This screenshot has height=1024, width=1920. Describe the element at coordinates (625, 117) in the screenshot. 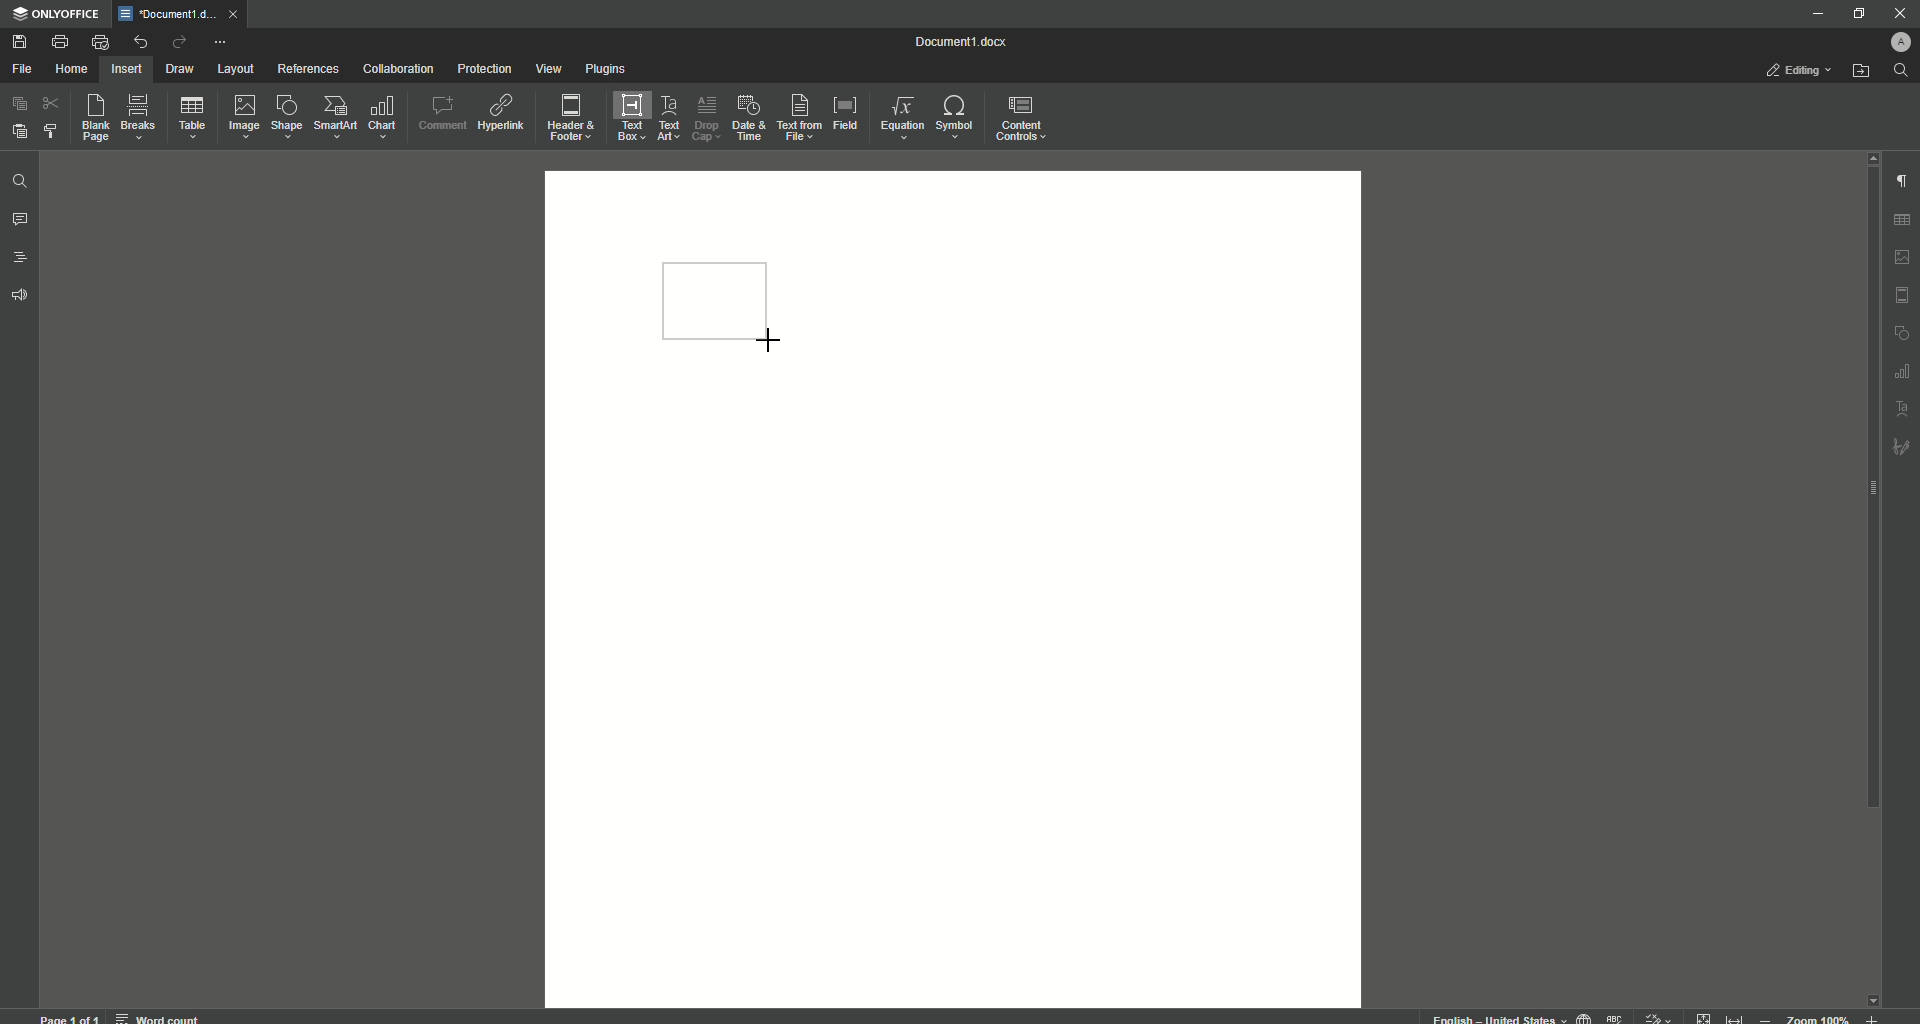

I see `Text Box` at that location.